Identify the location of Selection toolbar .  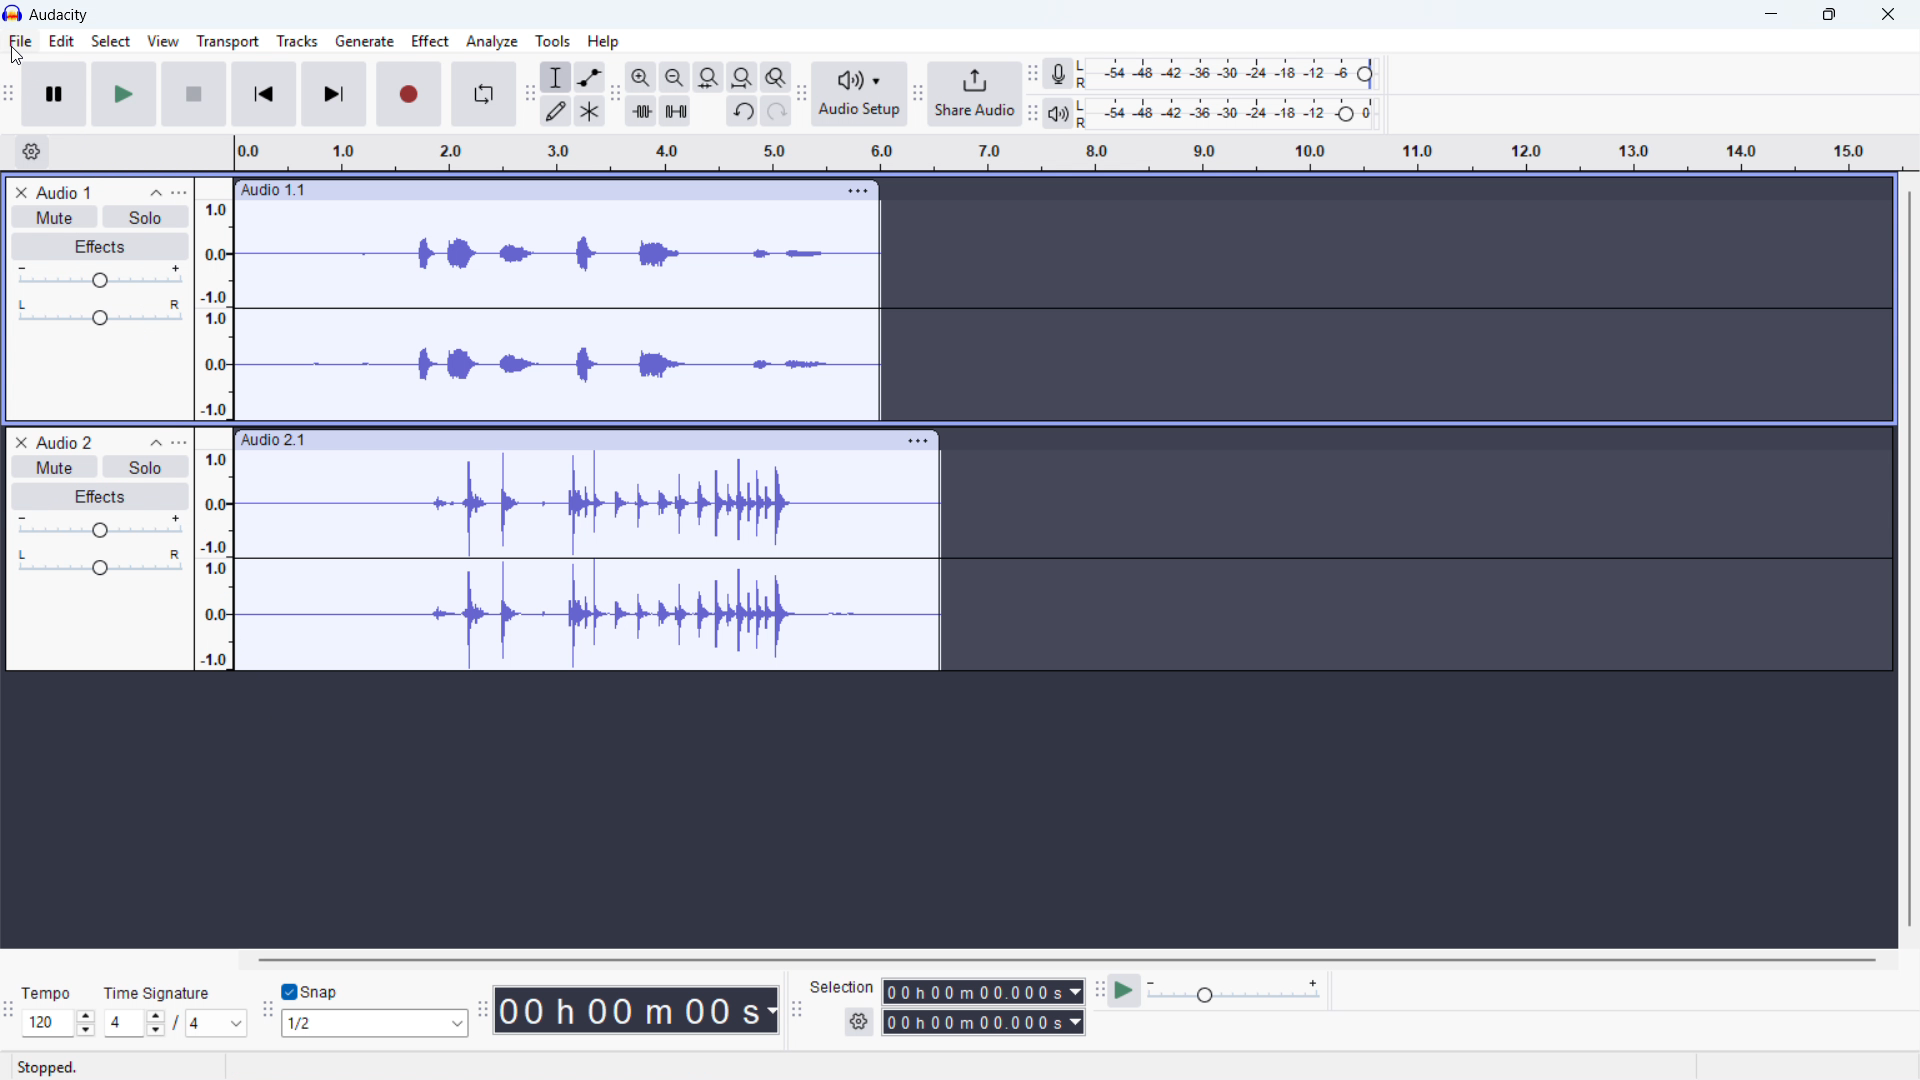
(795, 1012).